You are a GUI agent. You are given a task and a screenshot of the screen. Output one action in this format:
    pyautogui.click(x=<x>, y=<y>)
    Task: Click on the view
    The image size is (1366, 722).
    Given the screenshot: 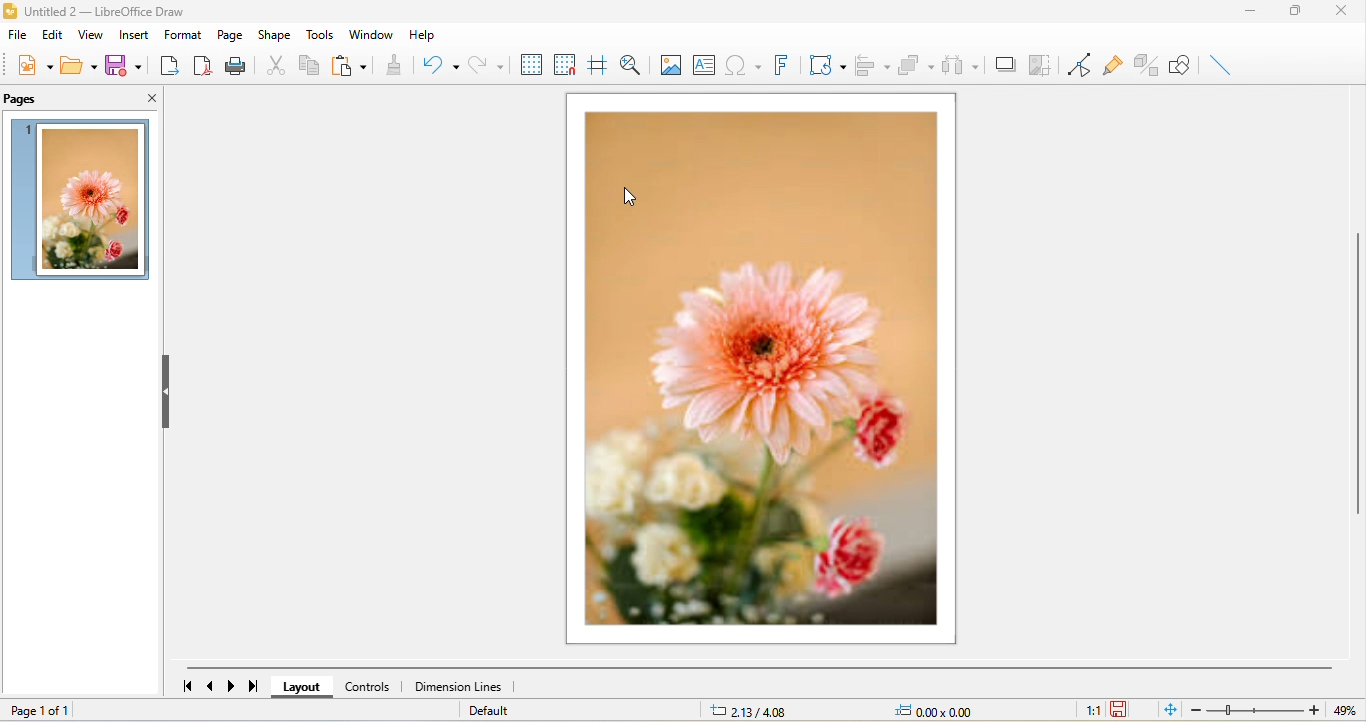 What is the action you would take?
    pyautogui.click(x=94, y=34)
    